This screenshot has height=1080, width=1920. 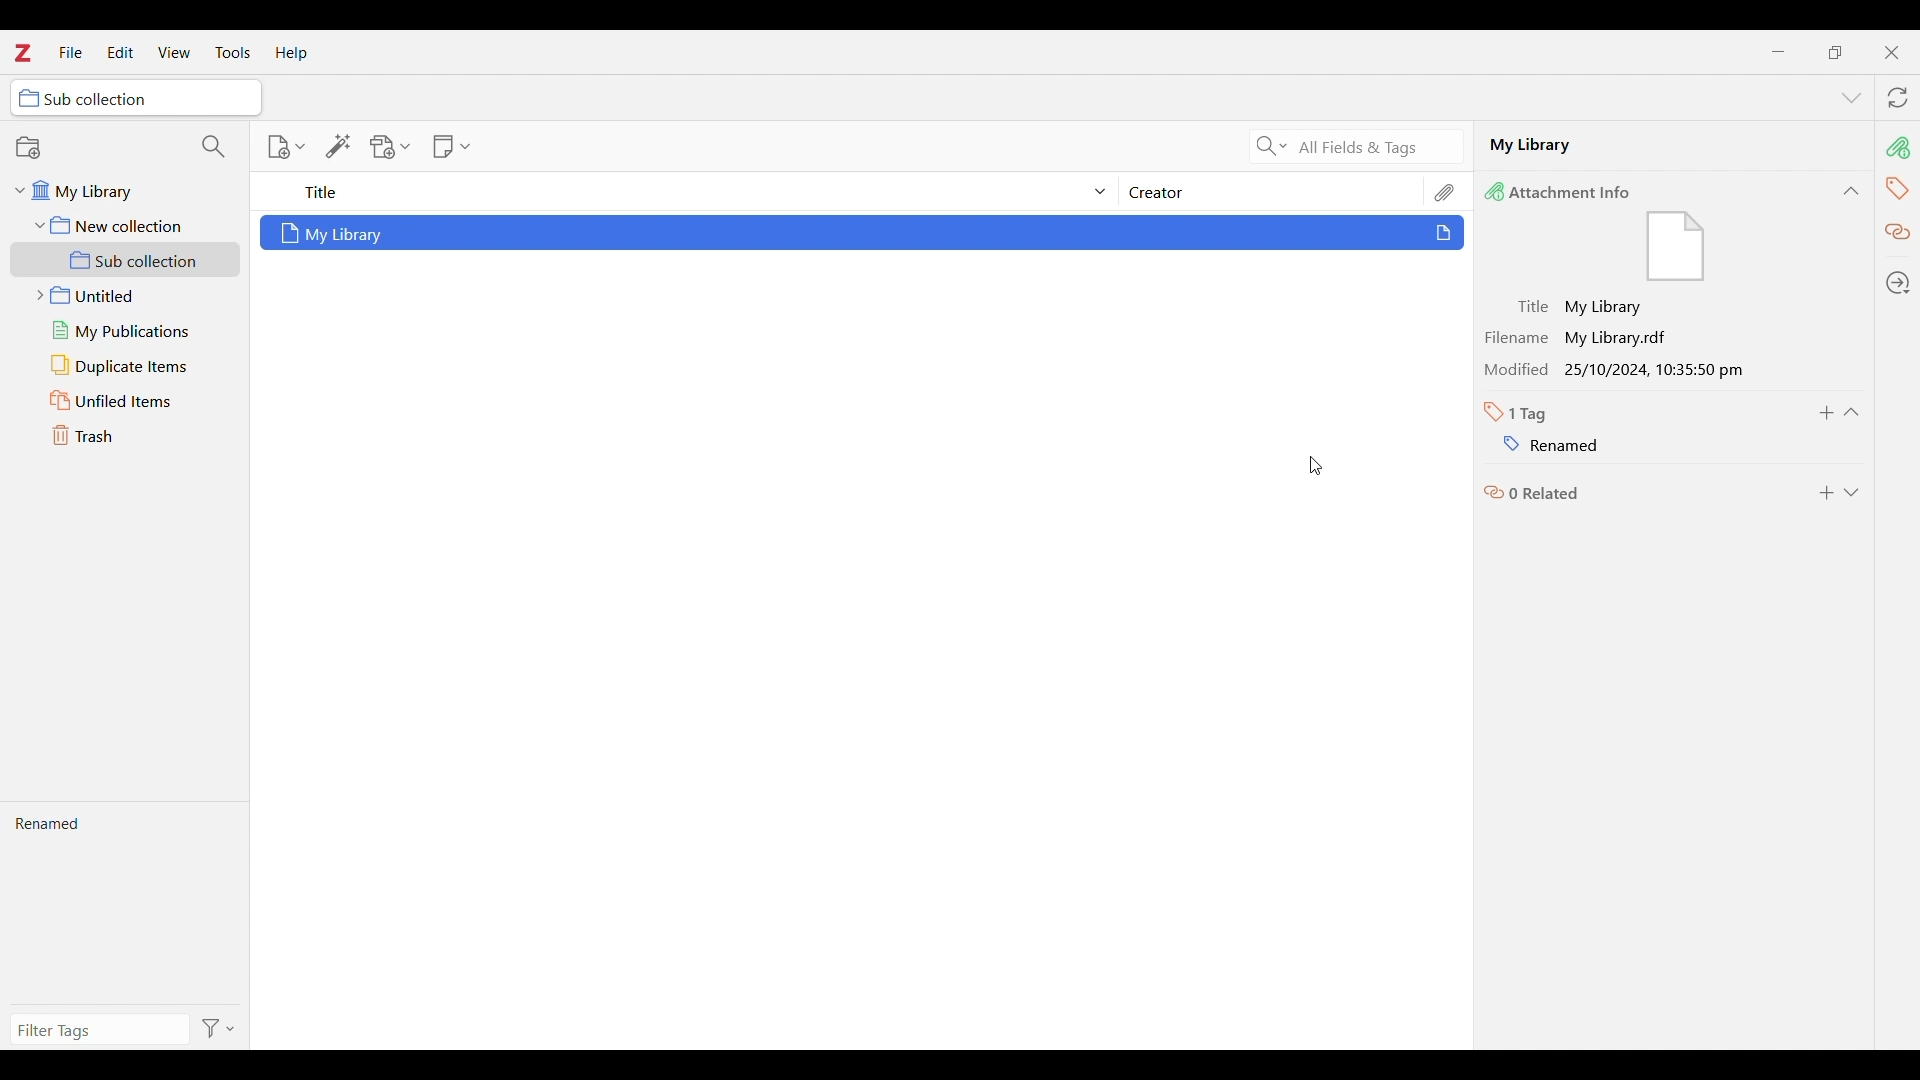 What do you see at coordinates (125, 400) in the screenshot?
I see `Unfiled items folder` at bounding box center [125, 400].